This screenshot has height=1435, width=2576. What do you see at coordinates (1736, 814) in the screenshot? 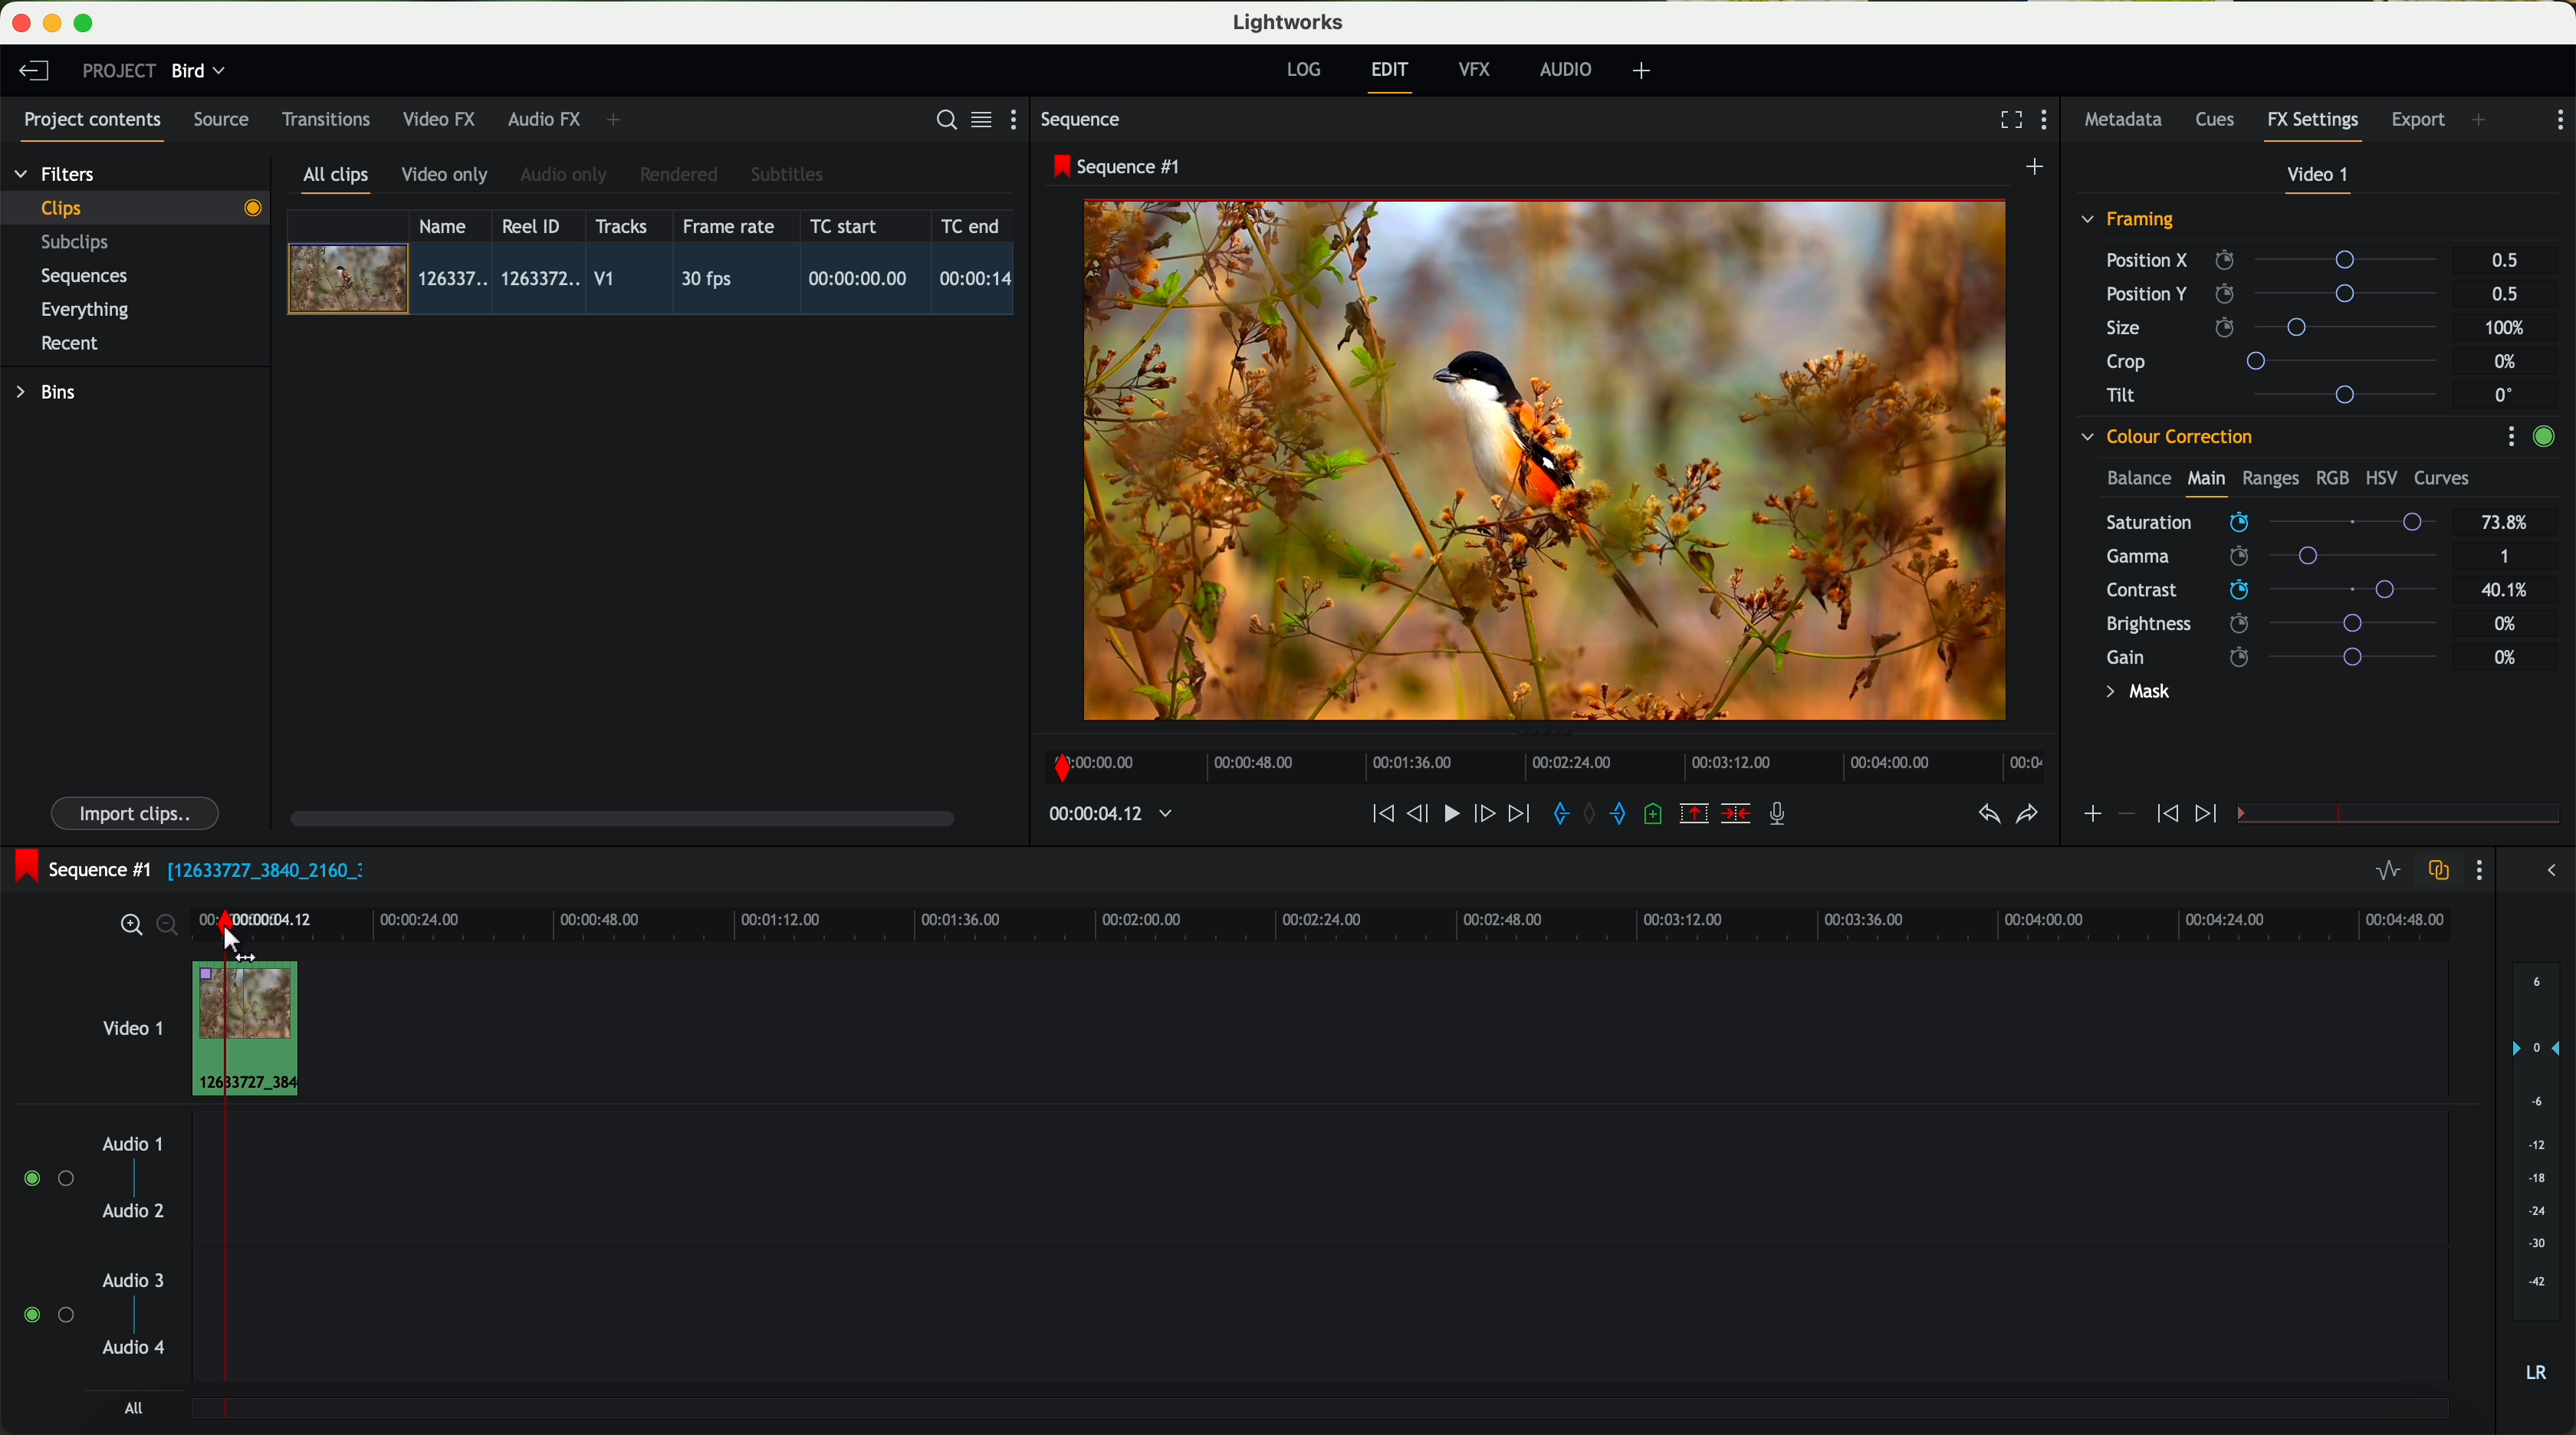
I see `delete/cut` at bounding box center [1736, 814].